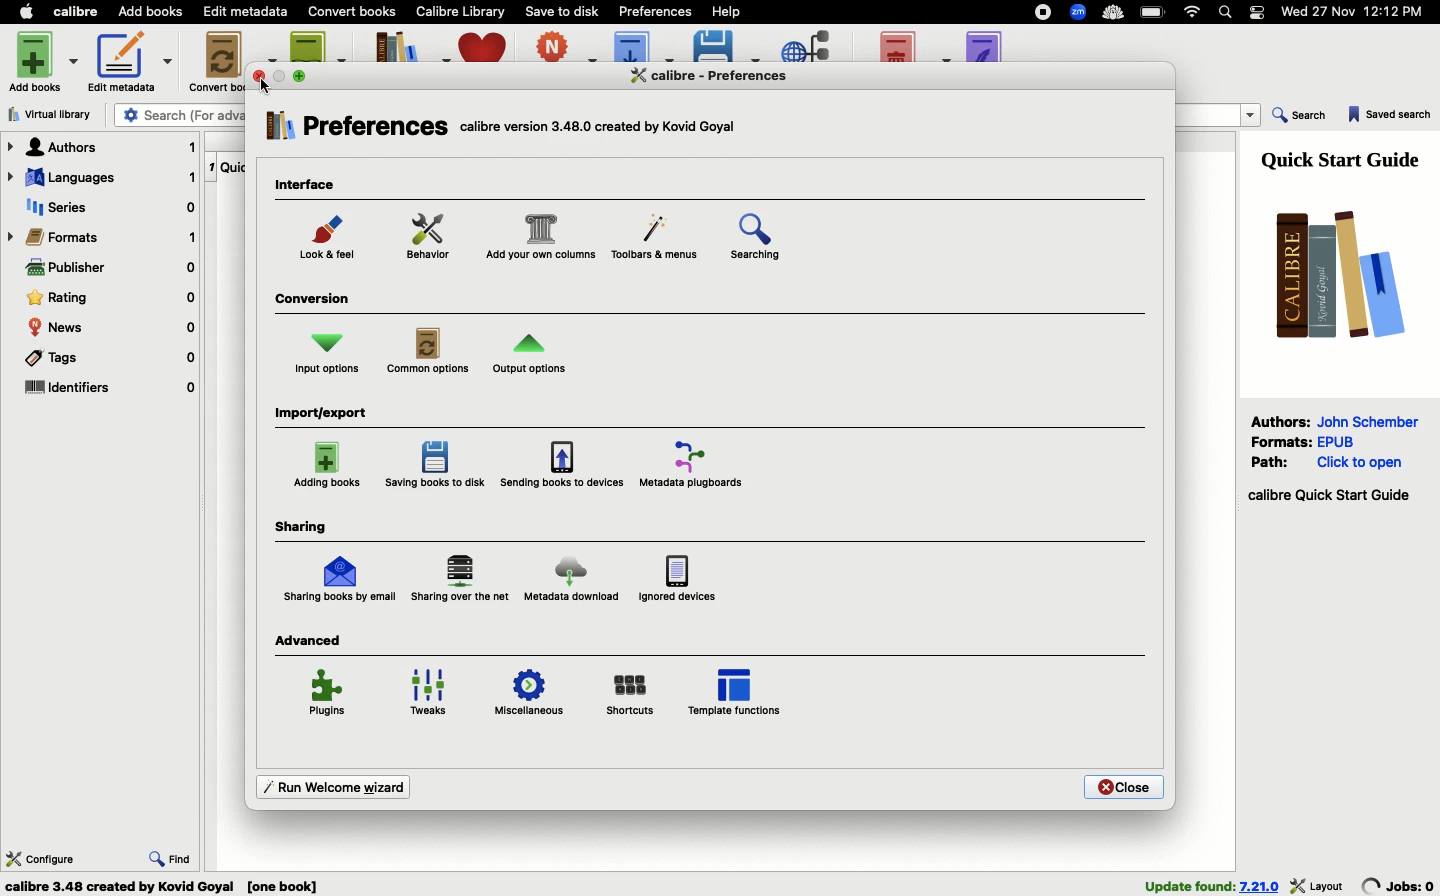 This screenshot has height=896, width=1440. What do you see at coordinates (102, 147) in the screenshot?
I see `Authors` at bounding box center [102, 147].